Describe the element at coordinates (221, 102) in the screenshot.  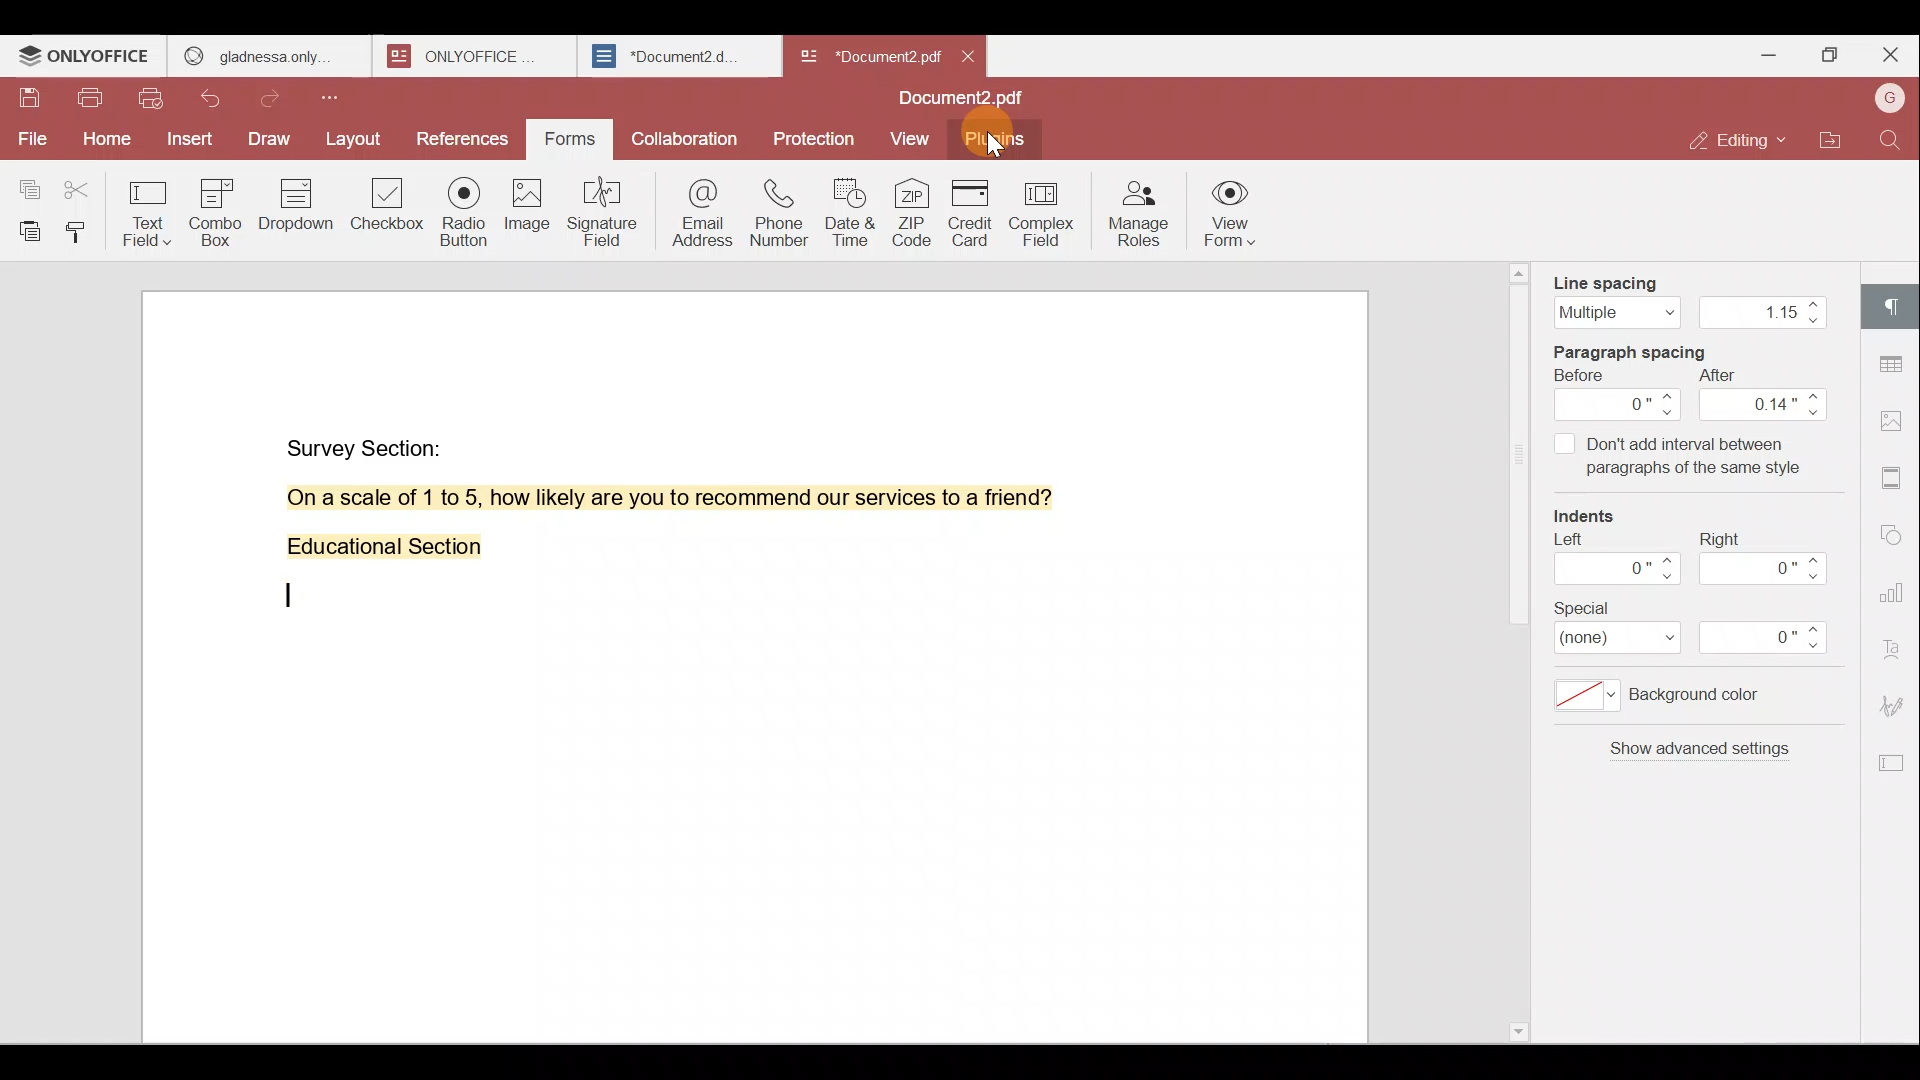
I see `Undo` at that location.